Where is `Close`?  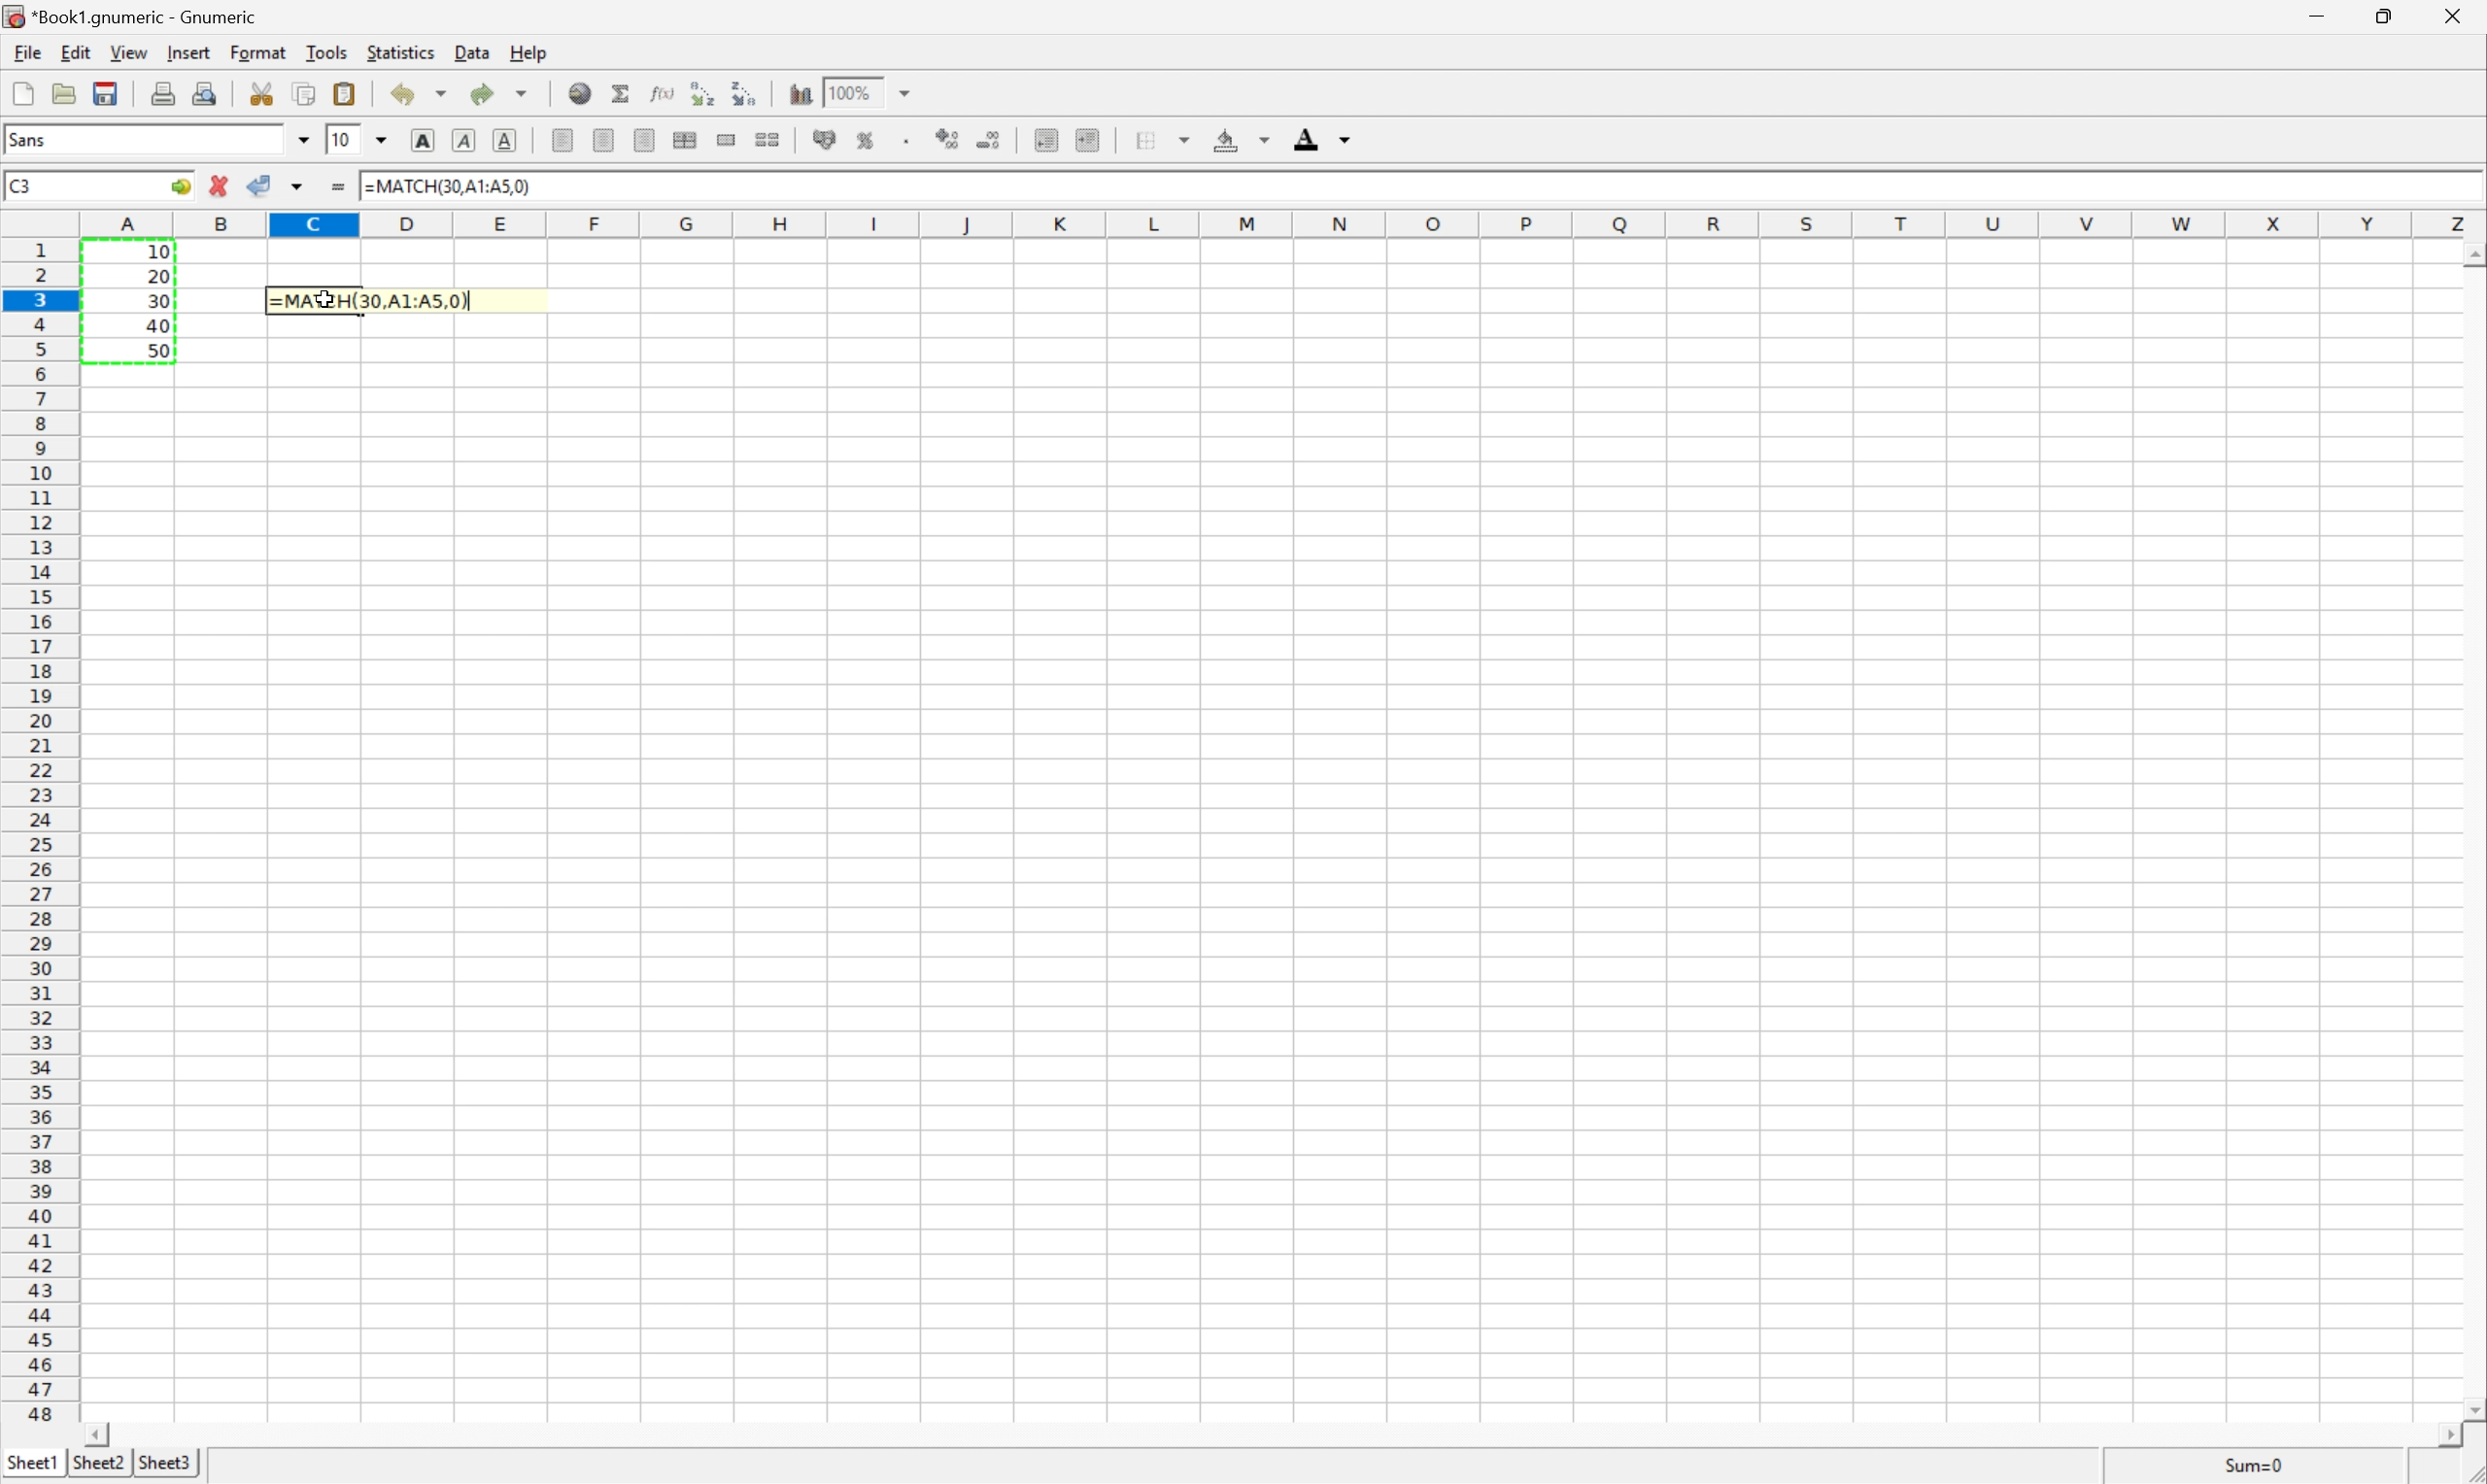 Close is located at coordinates (2451, 15).